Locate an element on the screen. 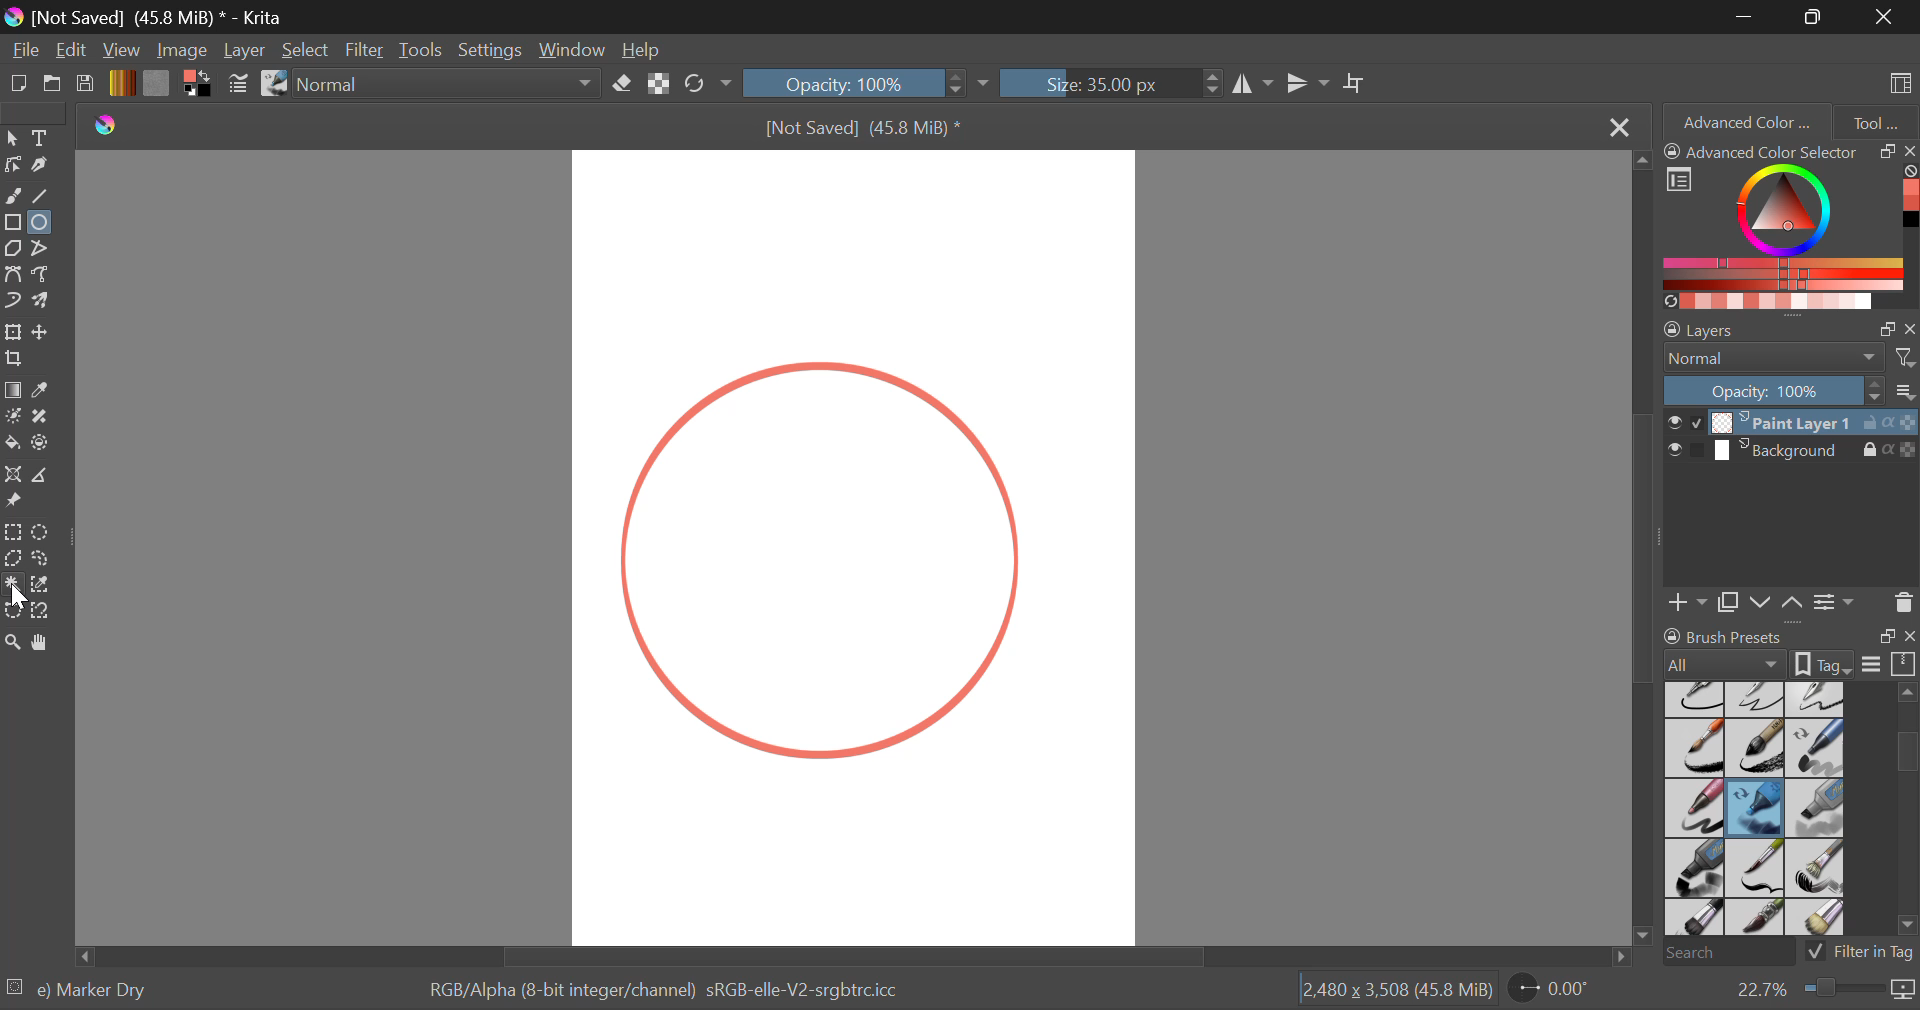 This screenshot has height=1010, width=1920. Magnetic Curve Selection is located at coordinates (48, 611).